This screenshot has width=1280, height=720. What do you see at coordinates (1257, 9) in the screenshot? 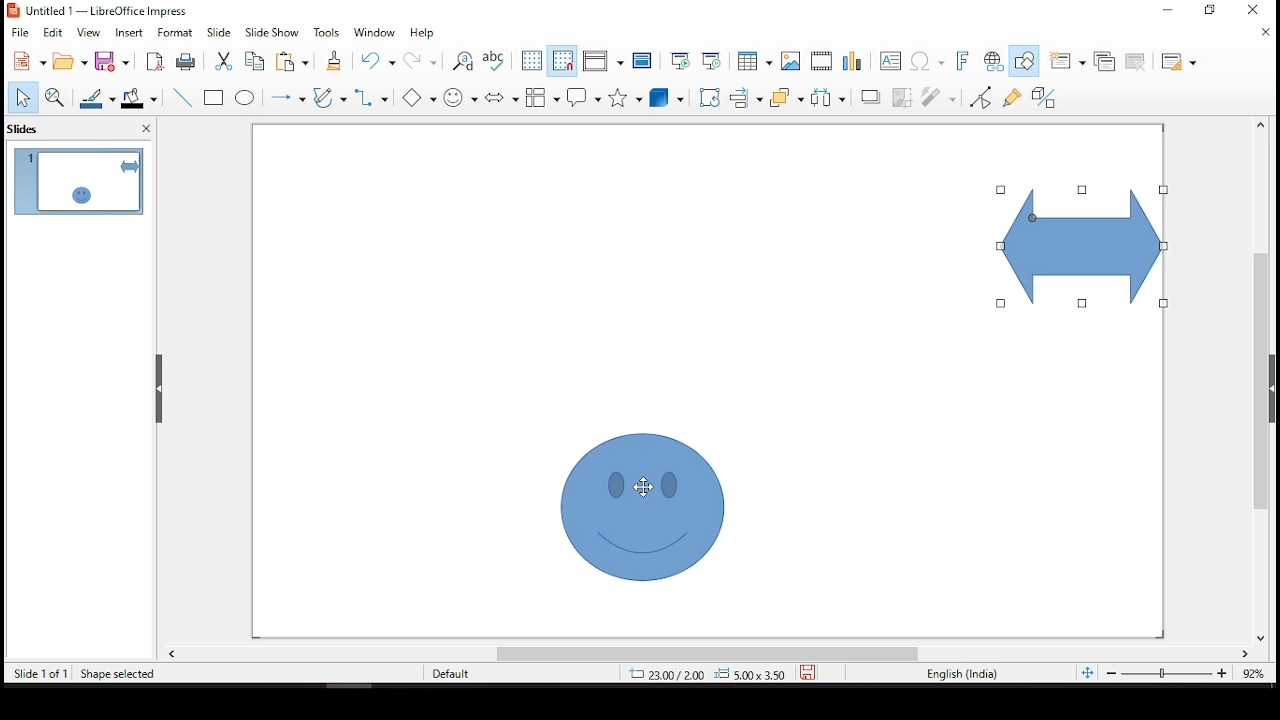
I see `close window` at bounding box center [1257, 9].